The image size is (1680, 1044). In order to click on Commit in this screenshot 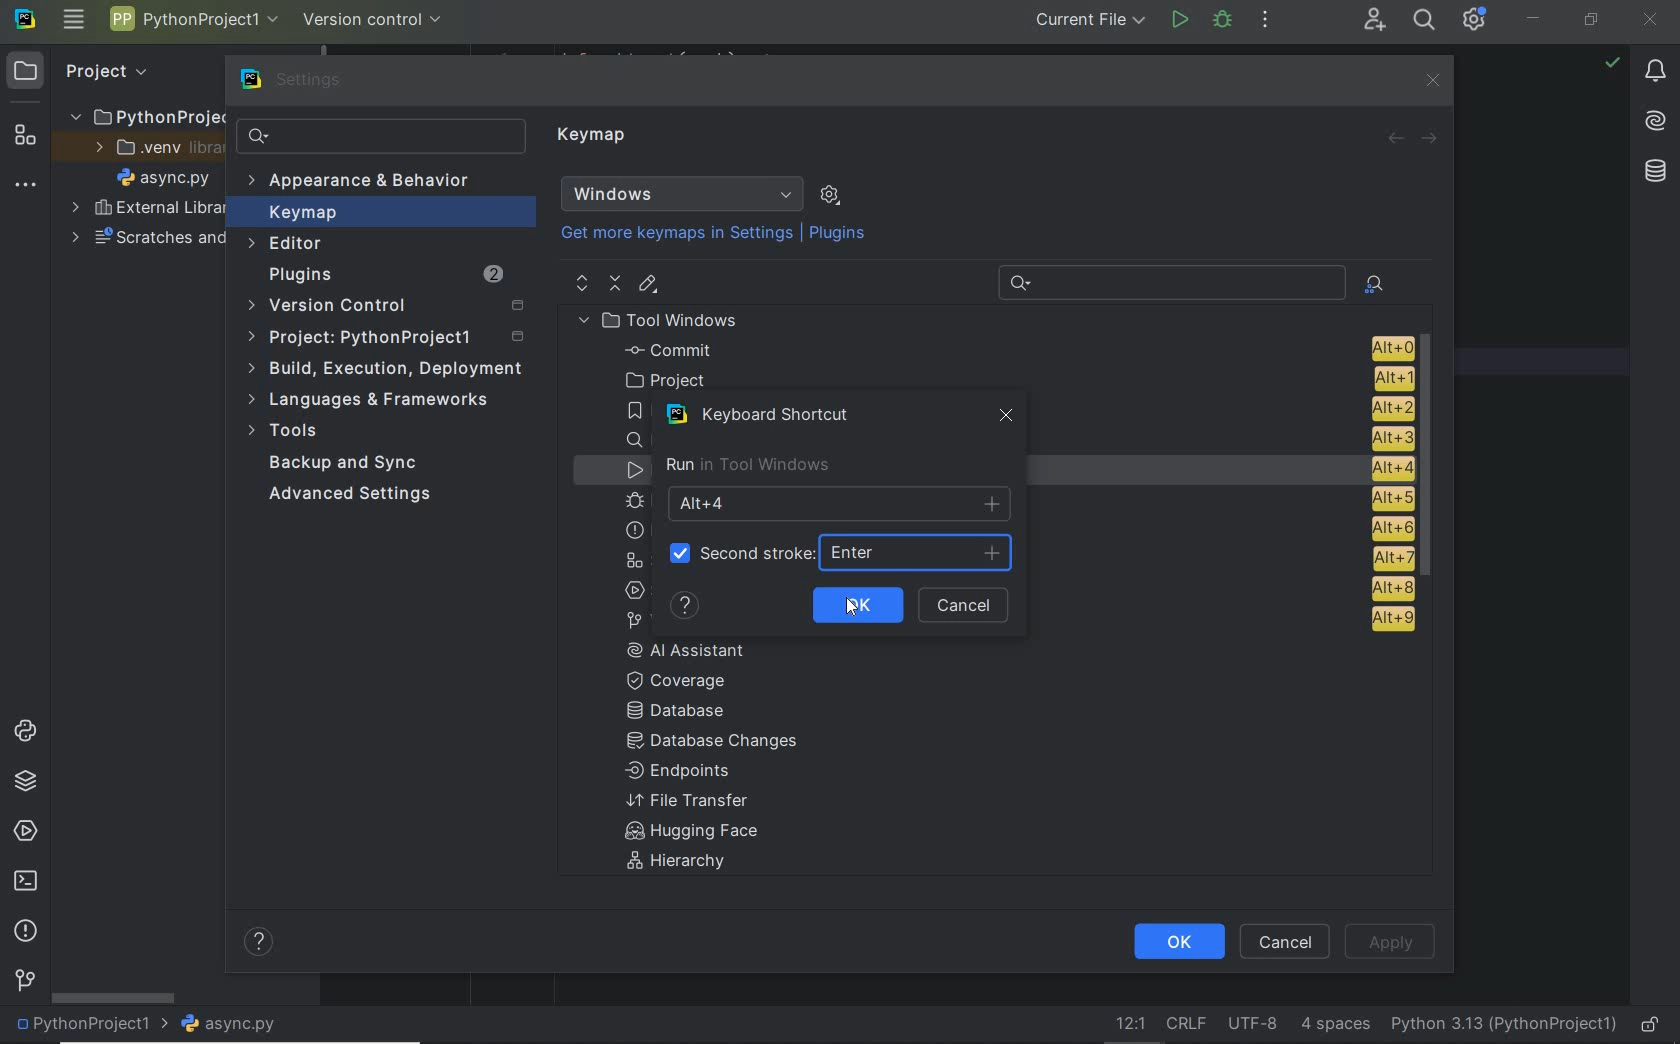, I will do `click(1015, 350)`.